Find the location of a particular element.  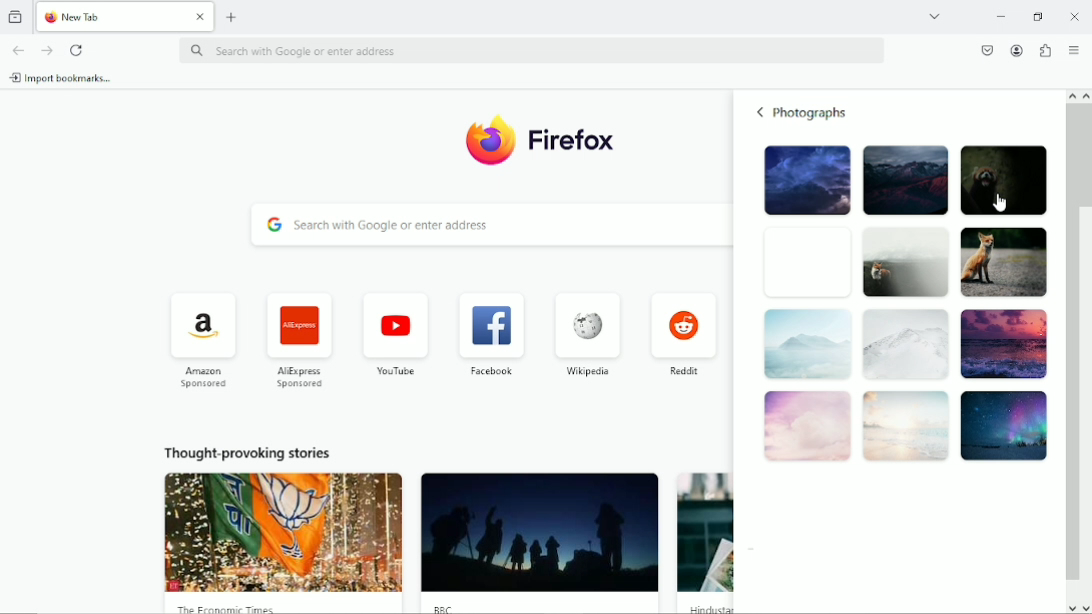

Vertical scrollbar is located at coordinates (1085, 156).